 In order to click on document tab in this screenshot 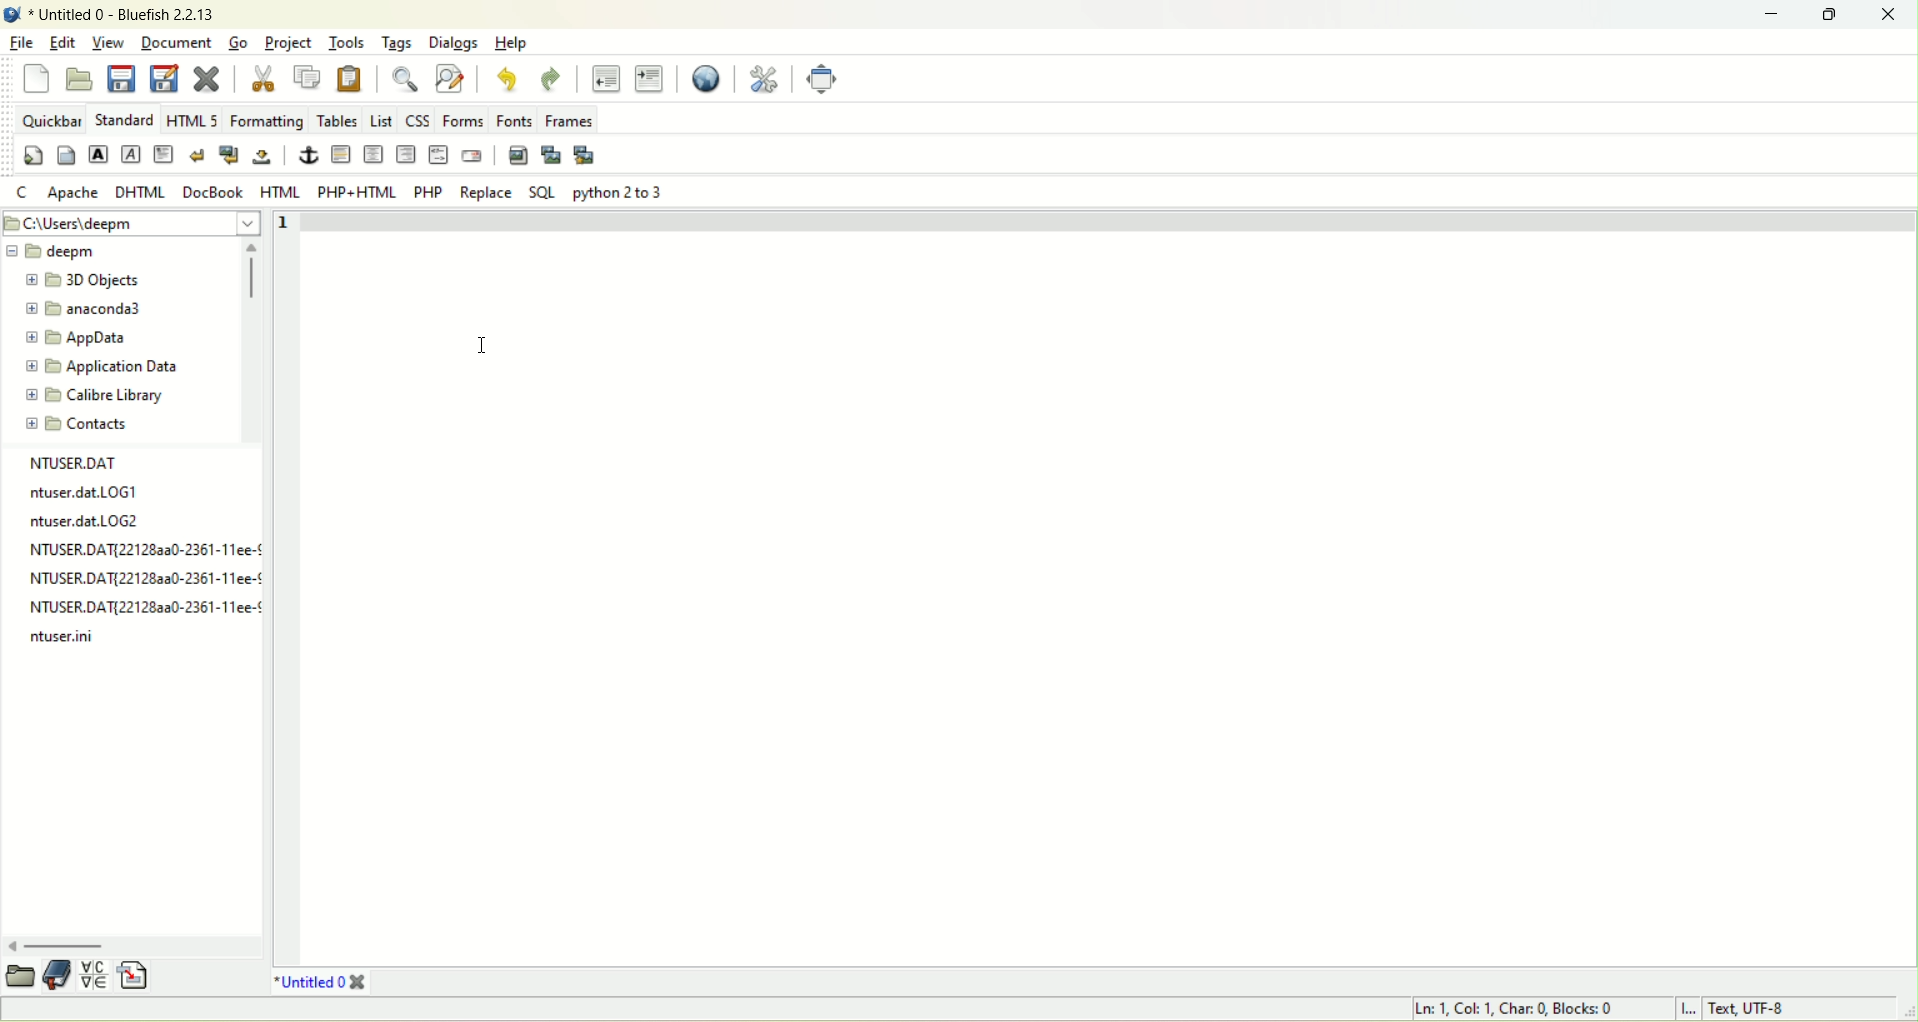, I will do `click(308, 983)`.